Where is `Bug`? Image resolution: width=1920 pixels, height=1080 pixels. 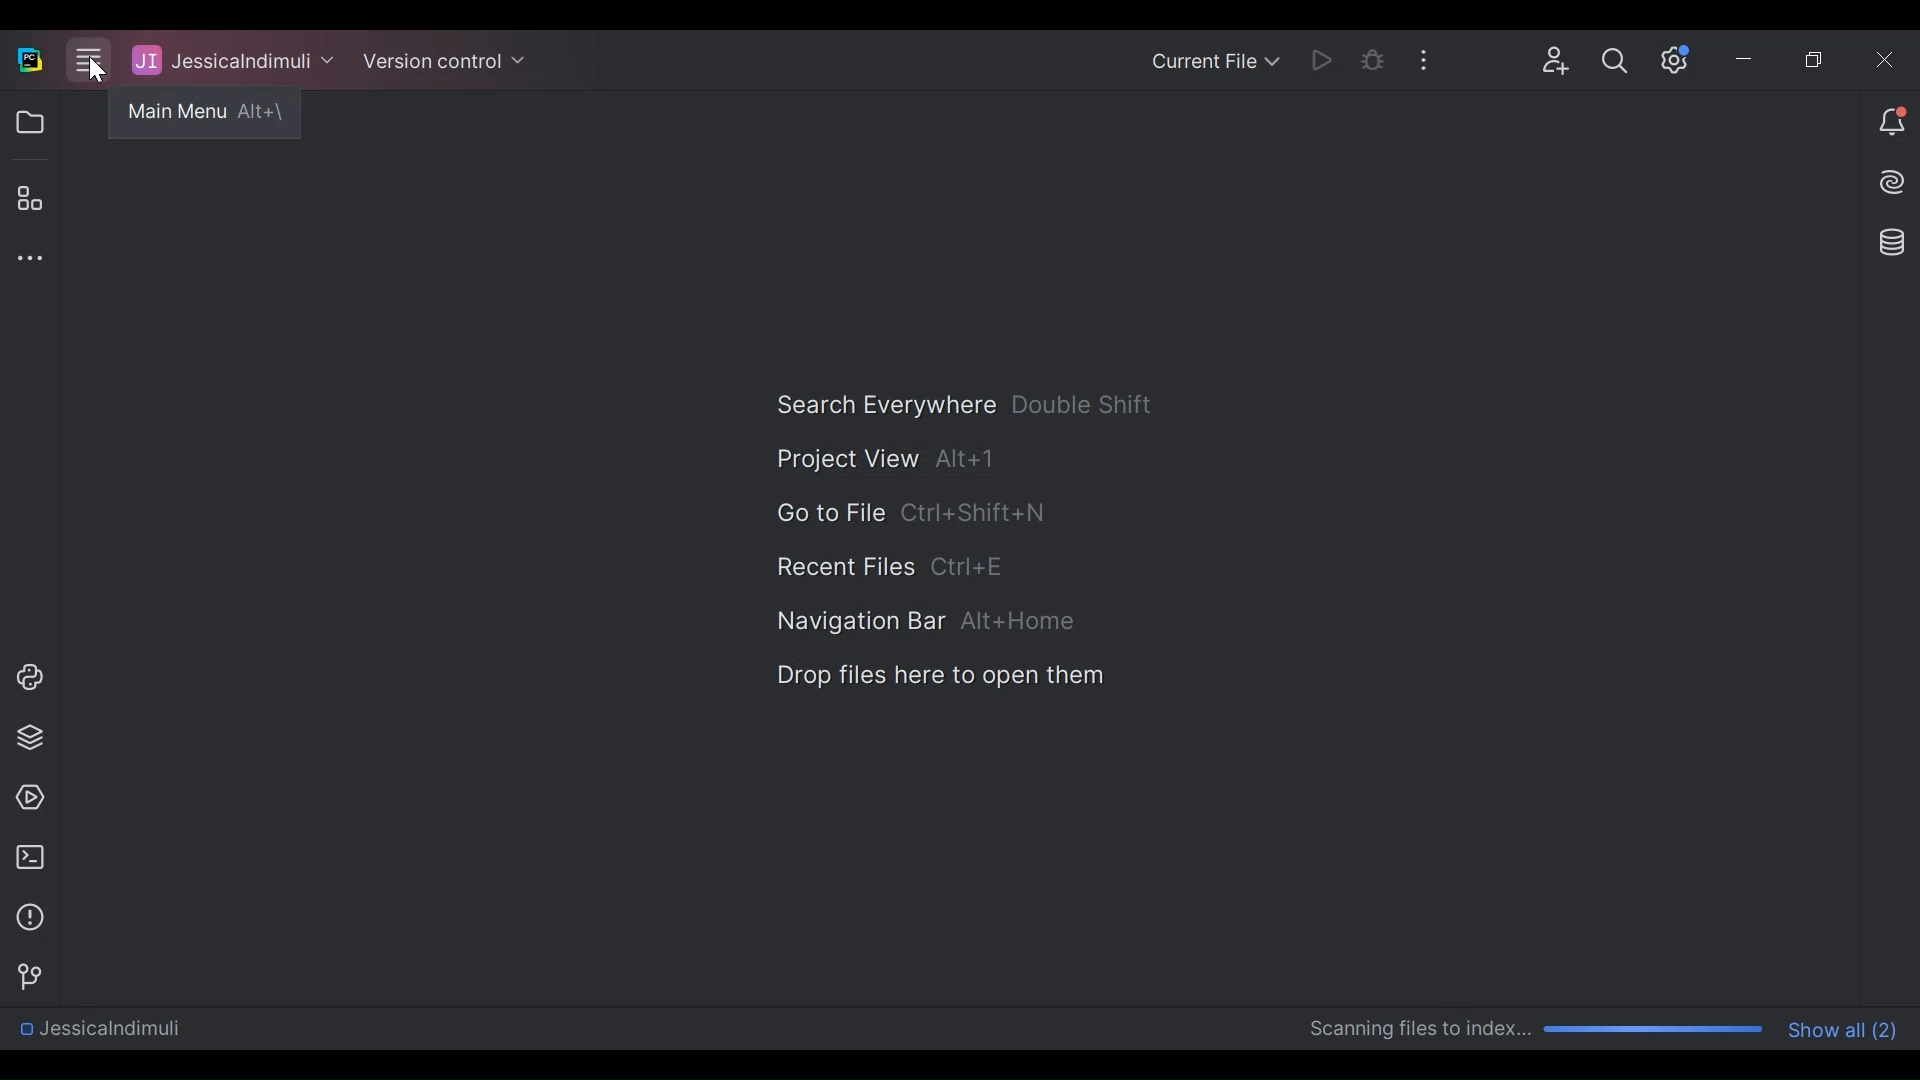 Bug is located at coordinates (1372, 58).